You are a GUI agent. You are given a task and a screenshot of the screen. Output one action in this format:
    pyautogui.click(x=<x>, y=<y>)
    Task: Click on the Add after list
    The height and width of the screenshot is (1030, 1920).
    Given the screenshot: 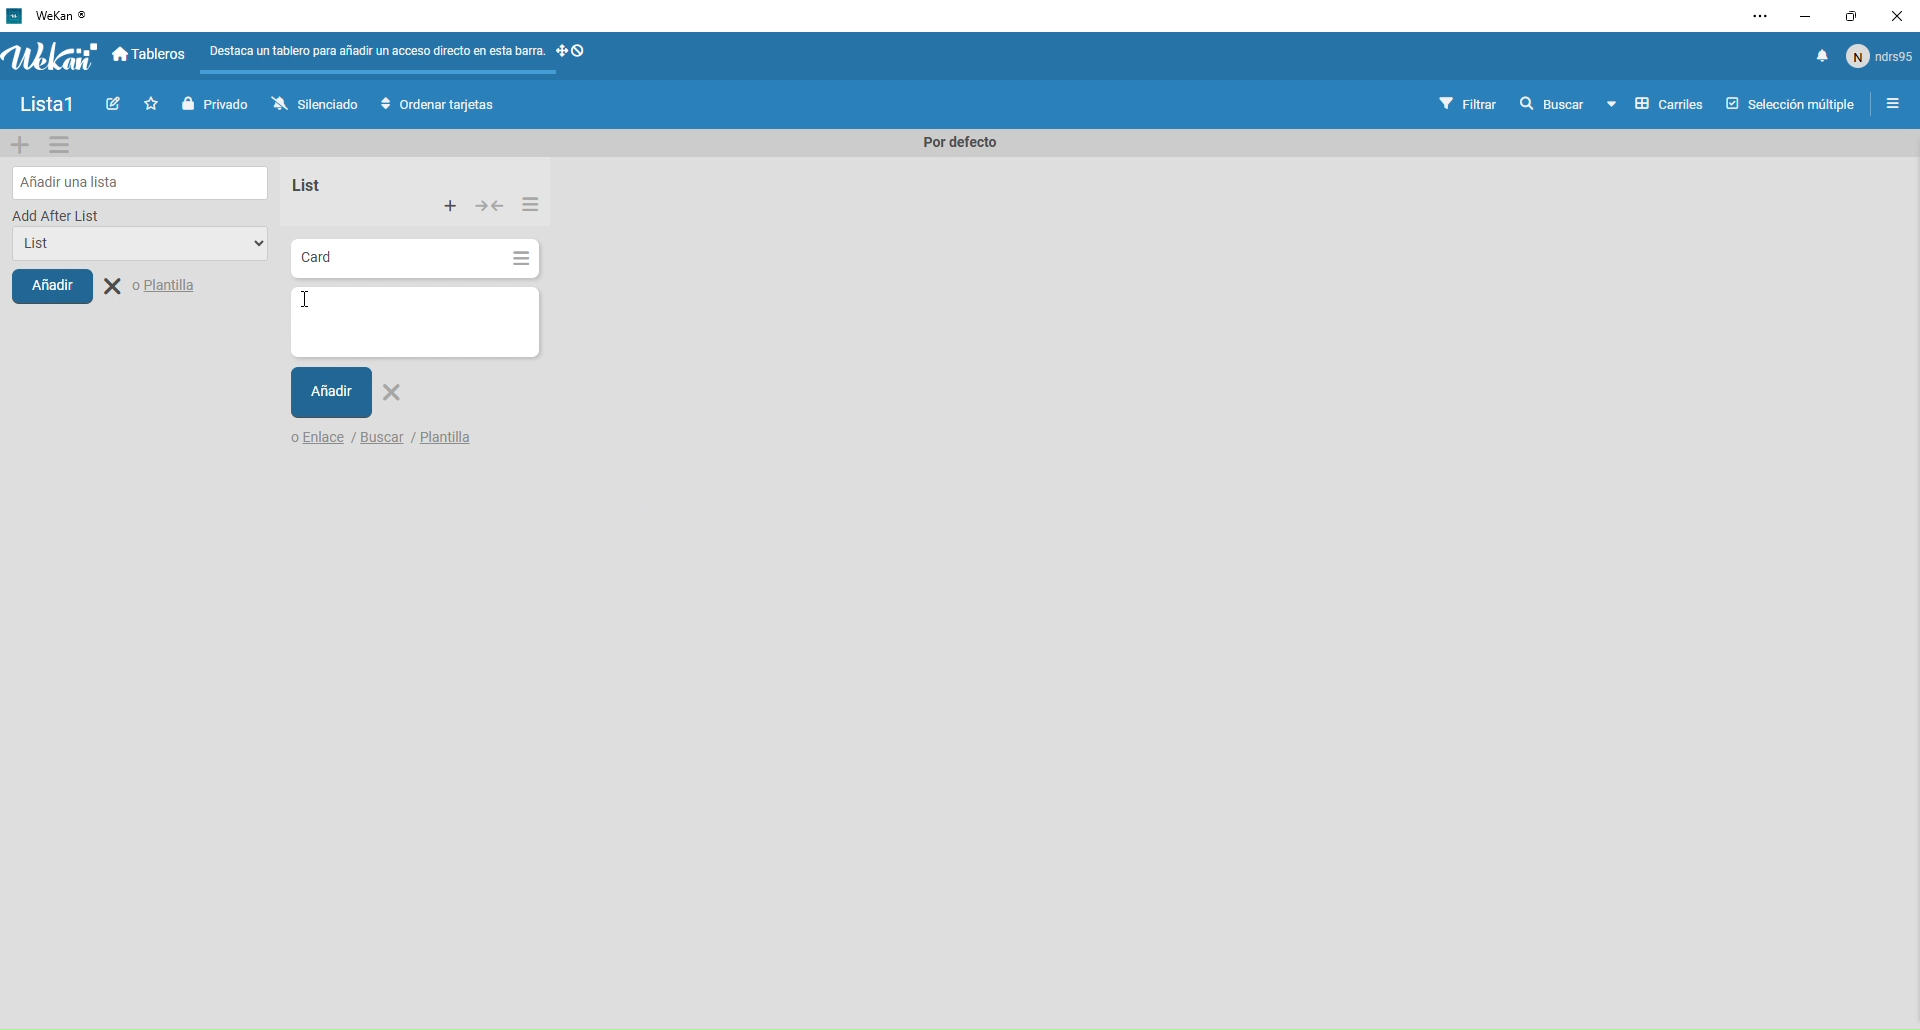 What is the action you would take?
    pyautogui.click(x=58, y=215)
    